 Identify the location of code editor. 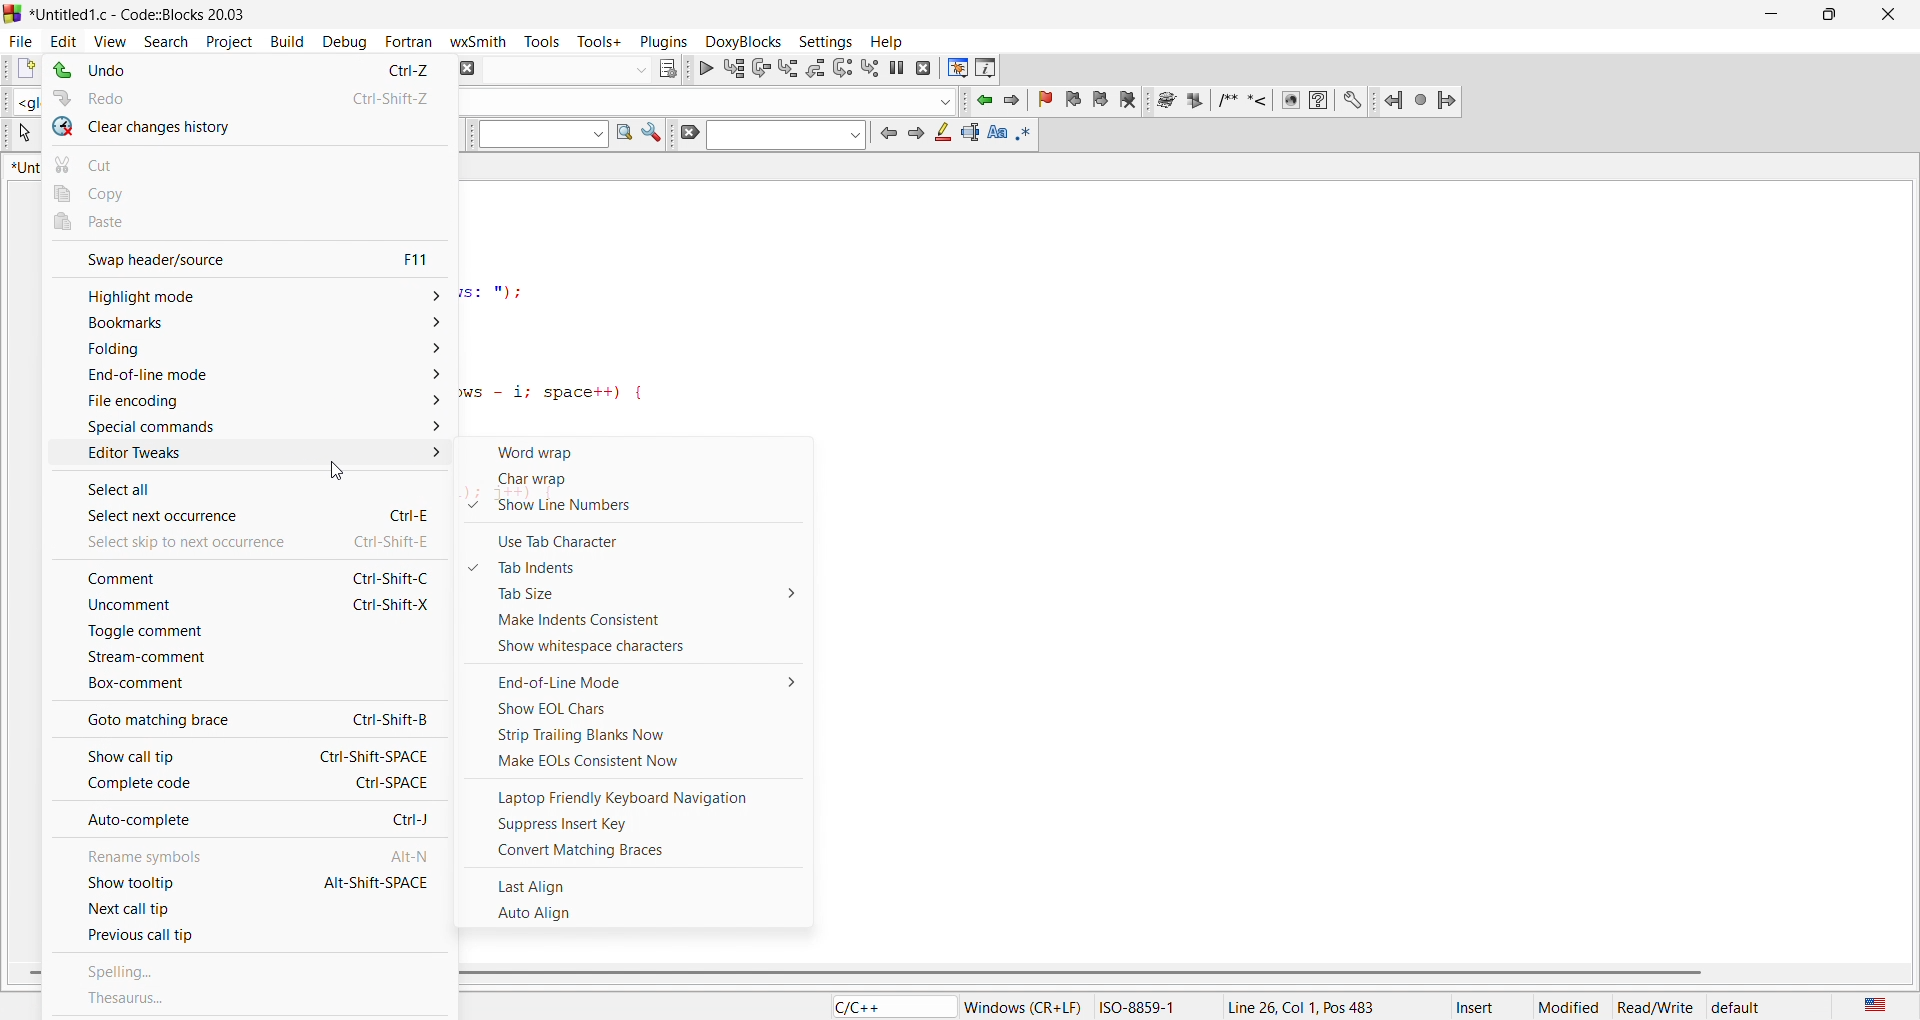
(726, 306).